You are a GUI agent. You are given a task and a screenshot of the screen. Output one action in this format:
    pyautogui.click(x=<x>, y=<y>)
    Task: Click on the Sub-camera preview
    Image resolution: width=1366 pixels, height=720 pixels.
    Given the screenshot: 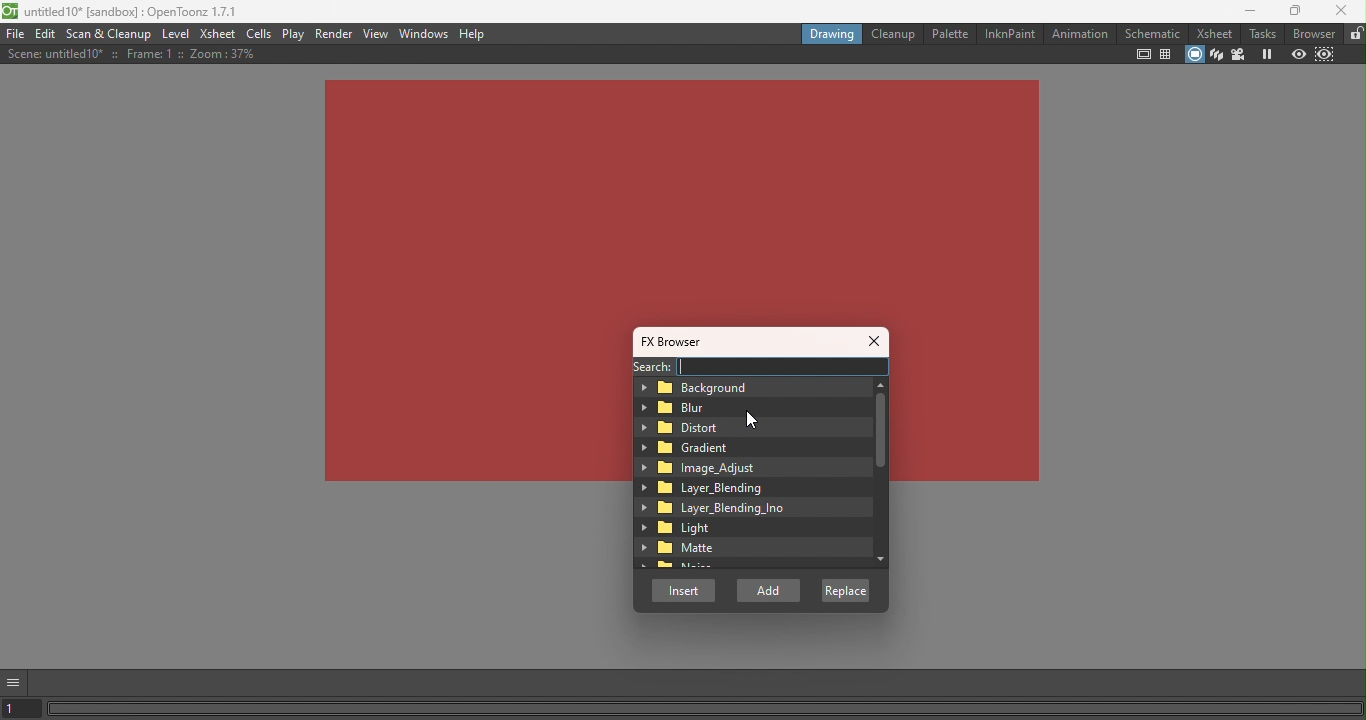 What is the action you would take?
    pyautogui.click(x=1325, y=55)
    